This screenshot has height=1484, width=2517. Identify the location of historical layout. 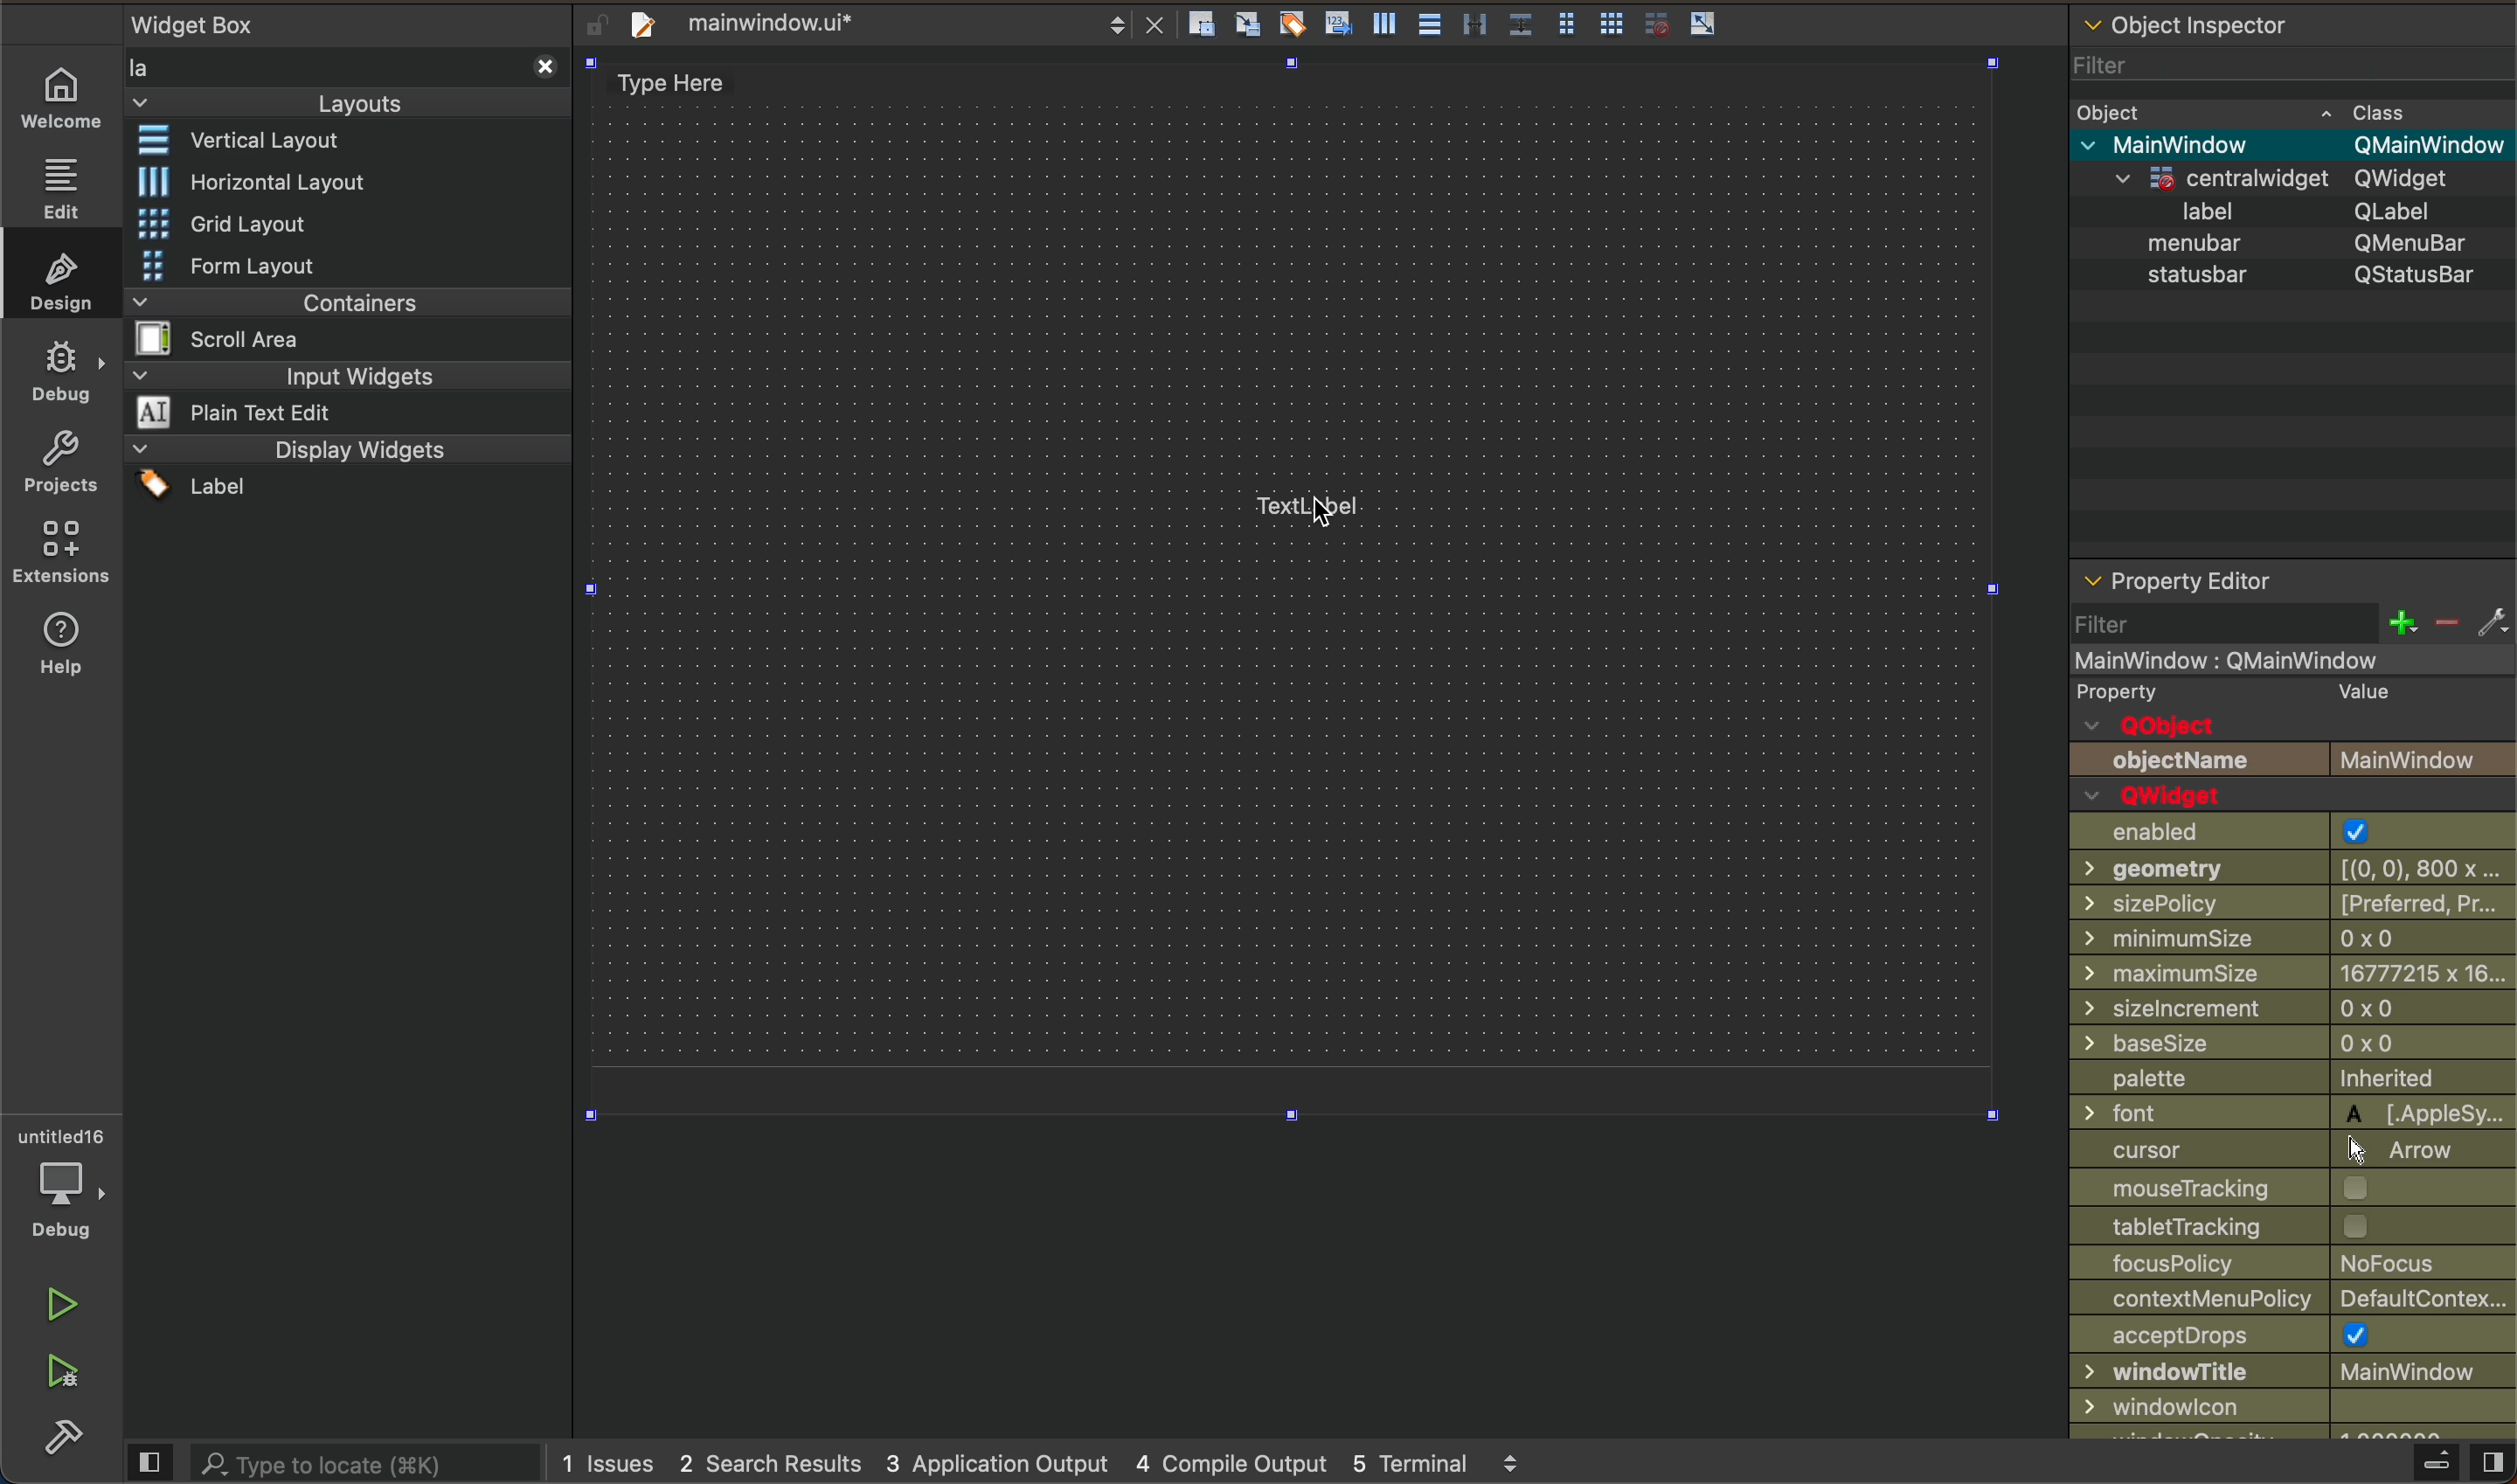
(255, 181).